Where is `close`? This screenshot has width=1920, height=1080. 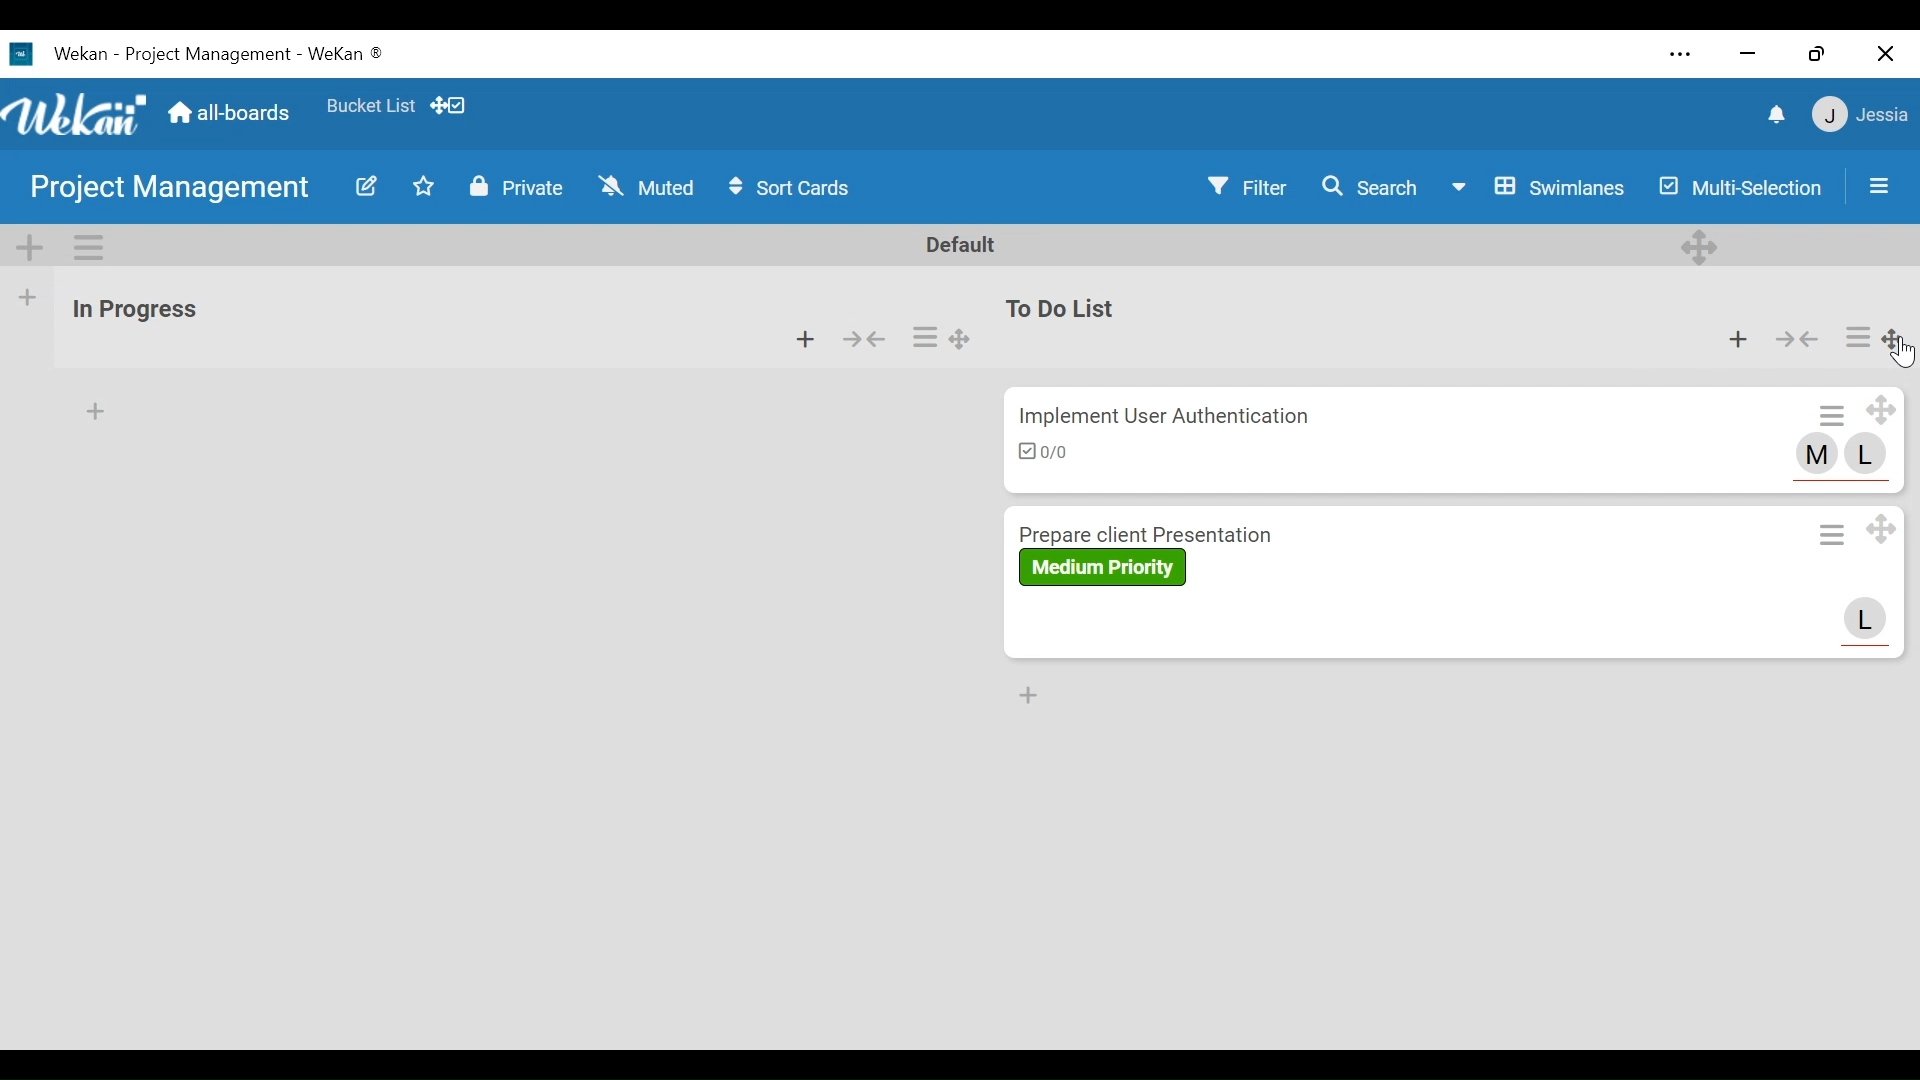 close is located at coordinates (1882, 53).